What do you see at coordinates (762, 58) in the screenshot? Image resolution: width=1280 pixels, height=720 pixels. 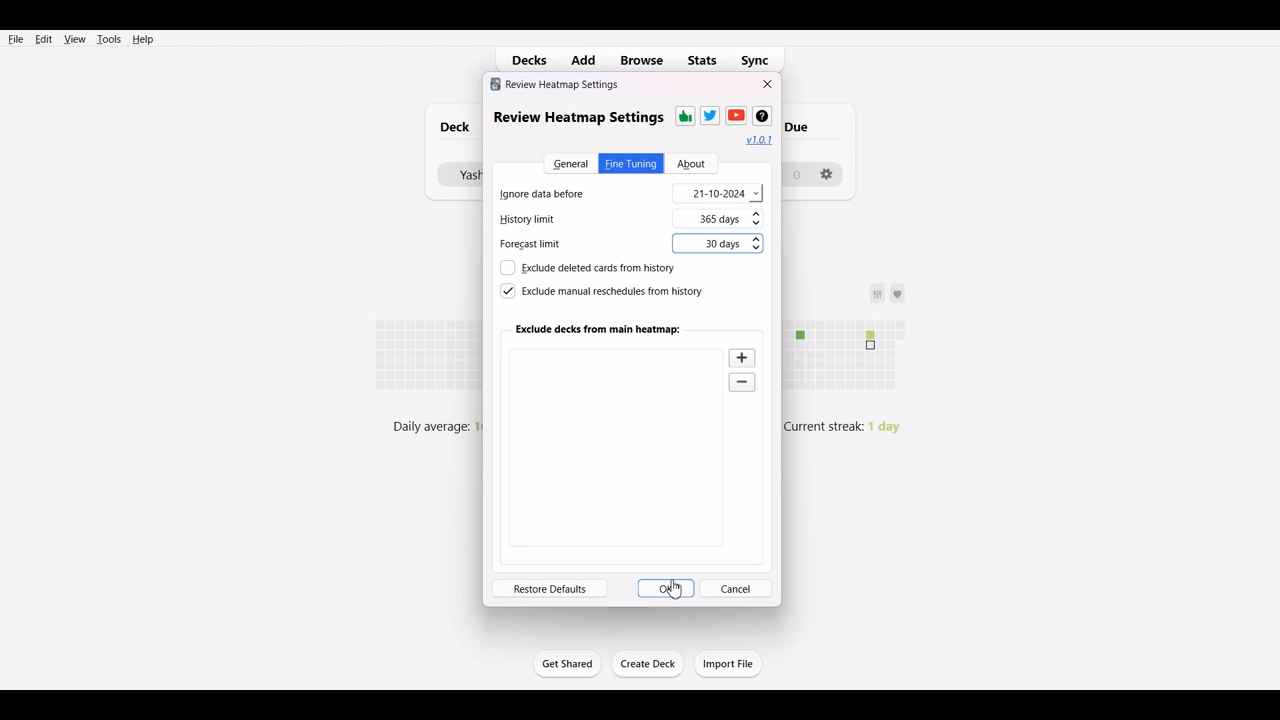 I see `Sync` at bounding box center [762, 58].